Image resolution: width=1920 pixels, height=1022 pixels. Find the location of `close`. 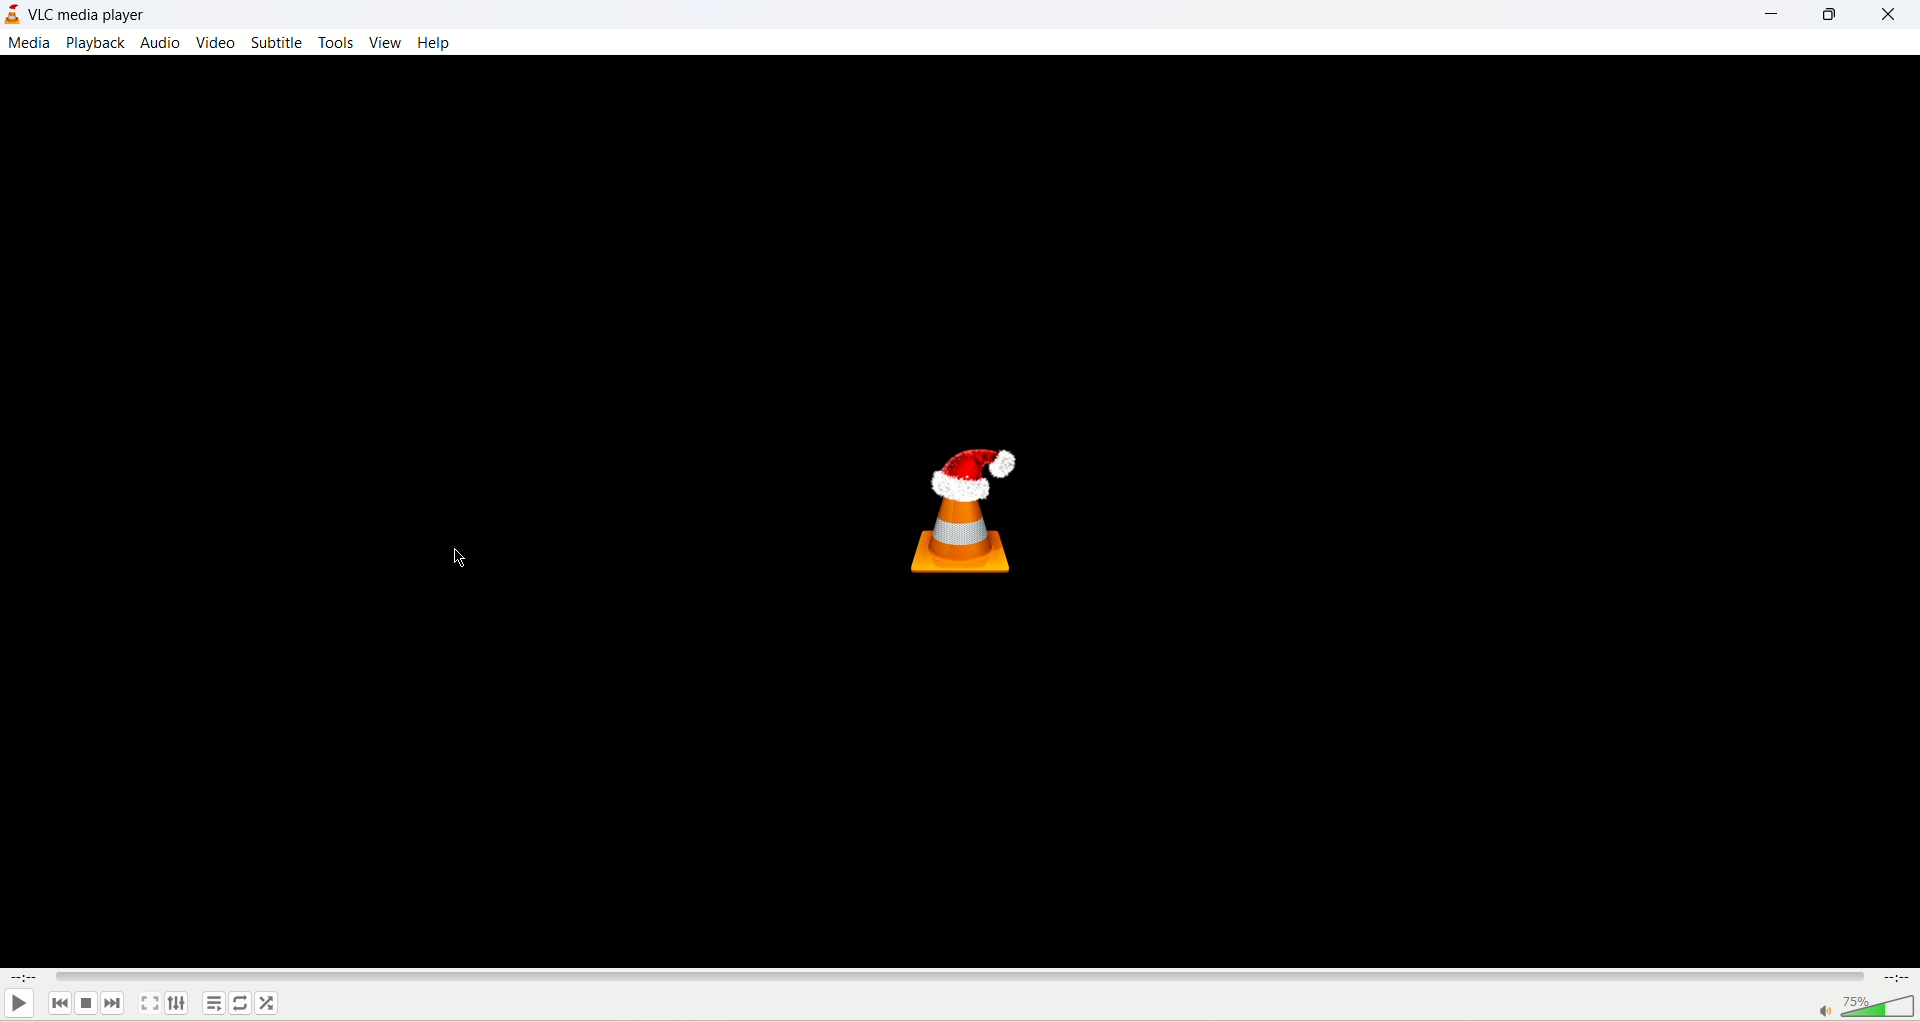

close is located at coordinates (1894, 20).